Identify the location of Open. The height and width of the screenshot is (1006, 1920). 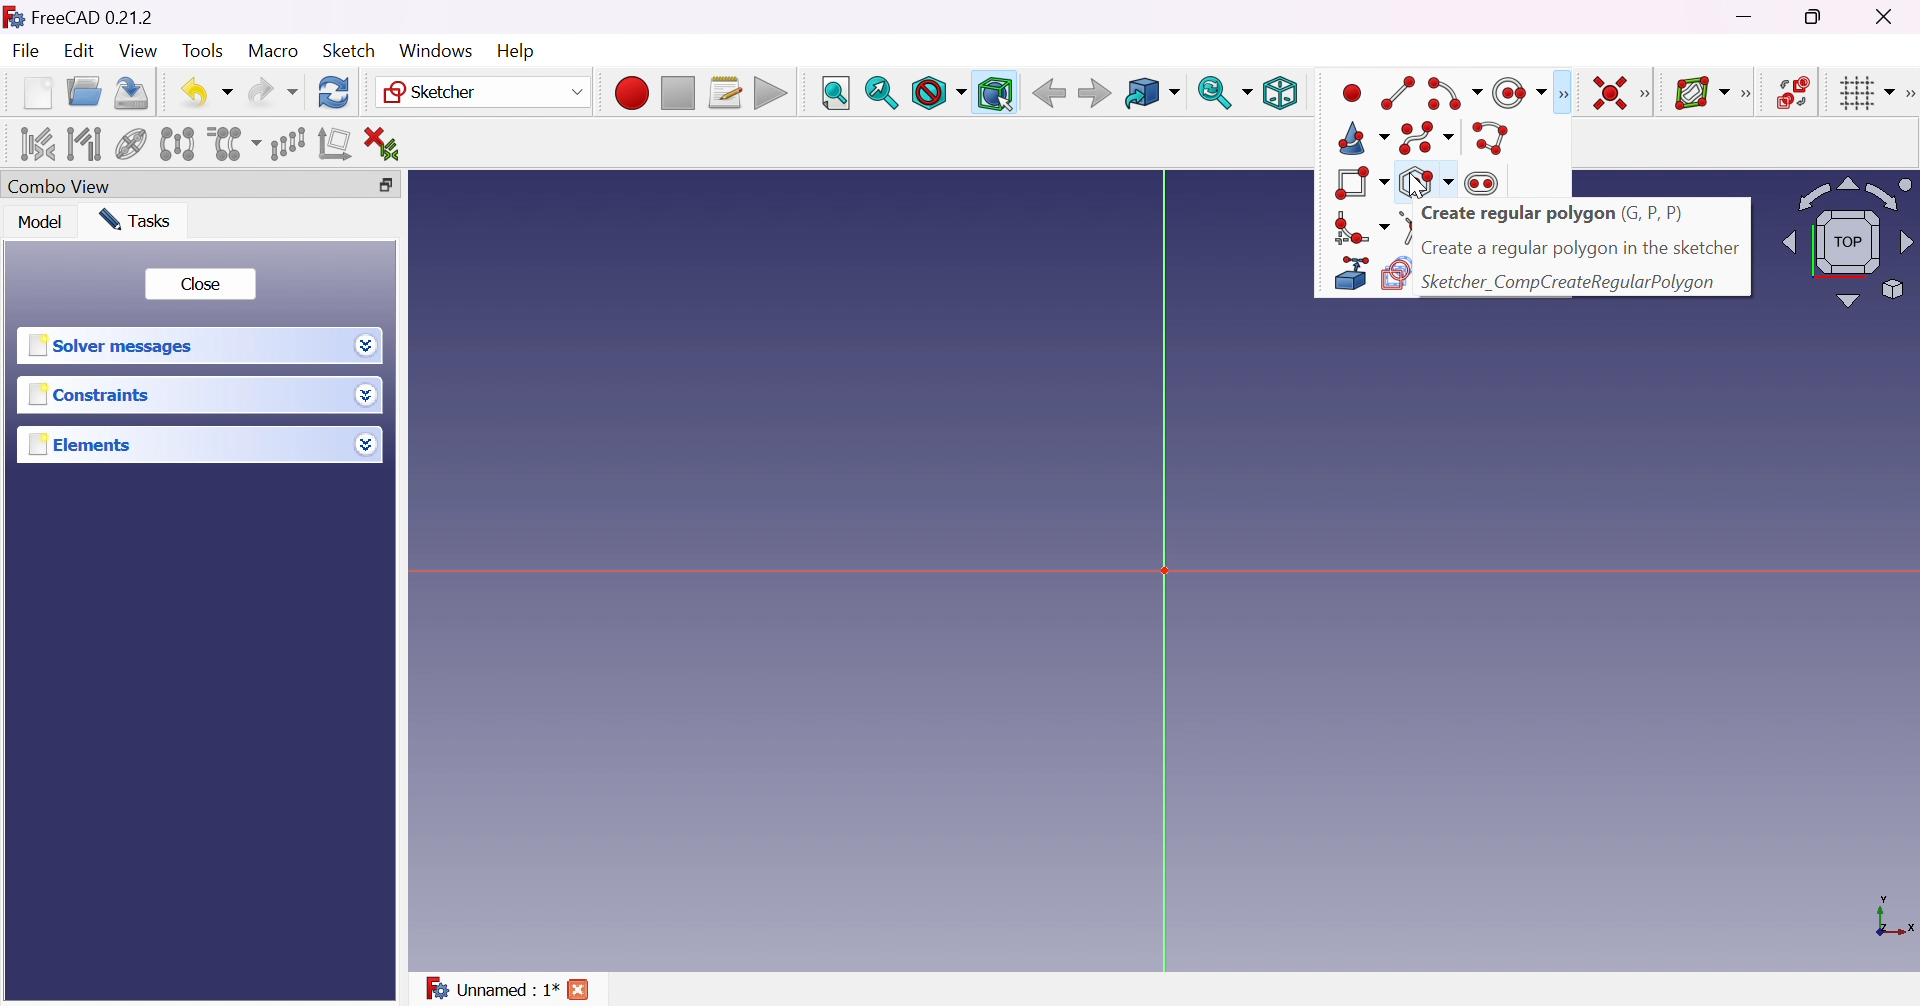
(84, 92).